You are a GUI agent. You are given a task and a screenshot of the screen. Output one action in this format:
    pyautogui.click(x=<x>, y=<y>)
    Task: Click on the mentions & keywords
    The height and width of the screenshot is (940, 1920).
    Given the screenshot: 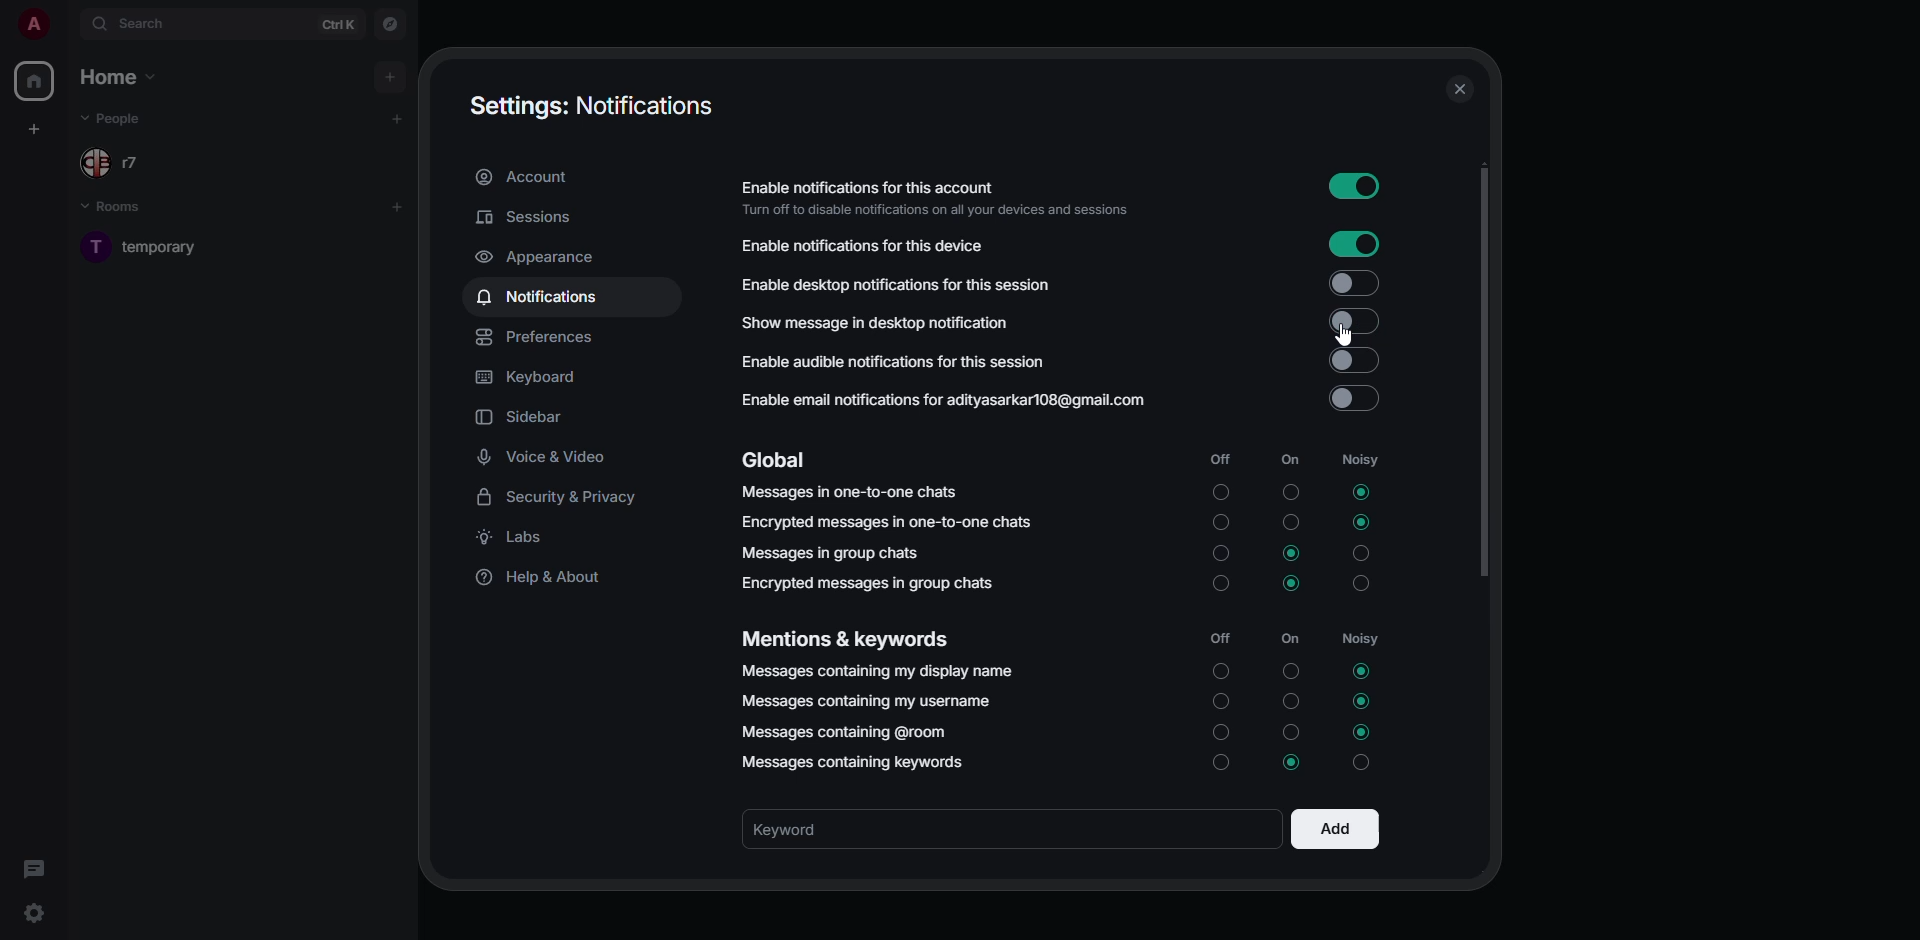 What is the action you would take?
    pyautogui.click(x=843, y=640)
    